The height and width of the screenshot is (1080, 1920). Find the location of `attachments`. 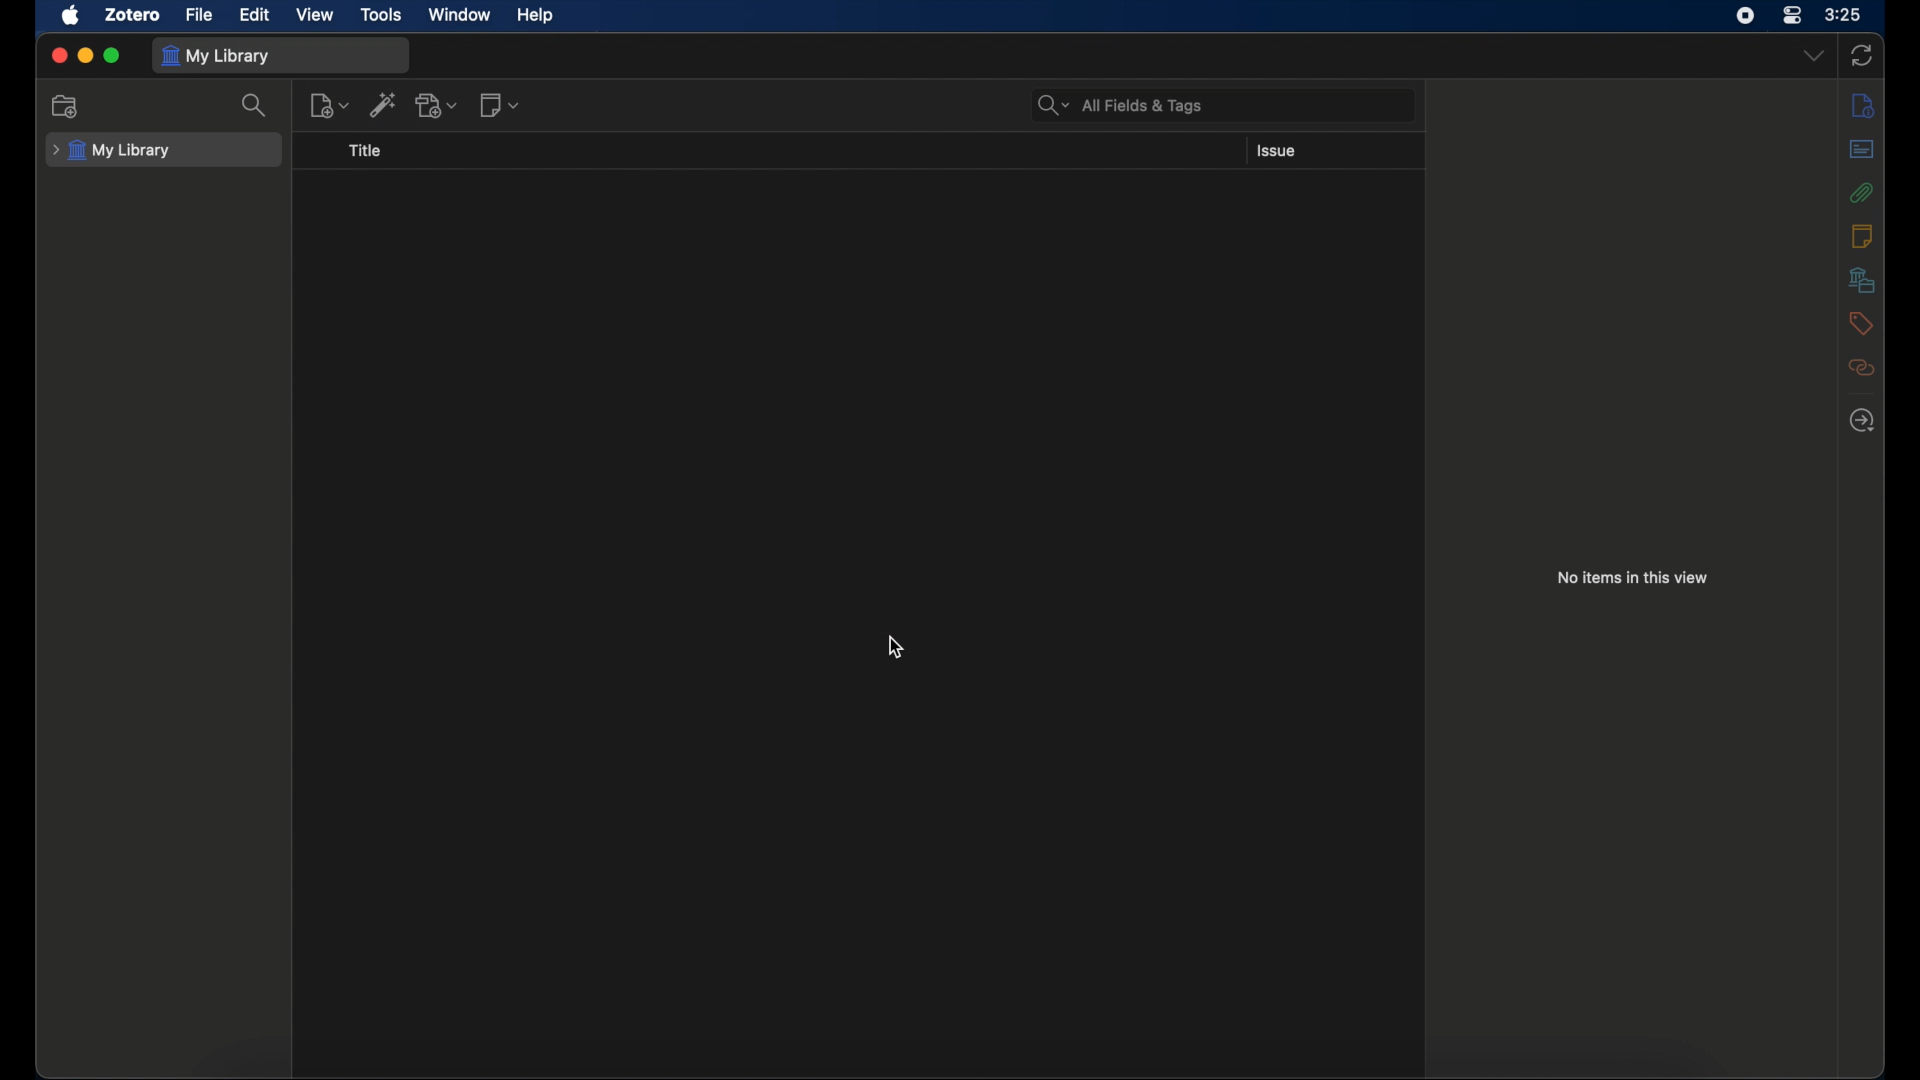

attachments is located at coordinates (1859, 192).